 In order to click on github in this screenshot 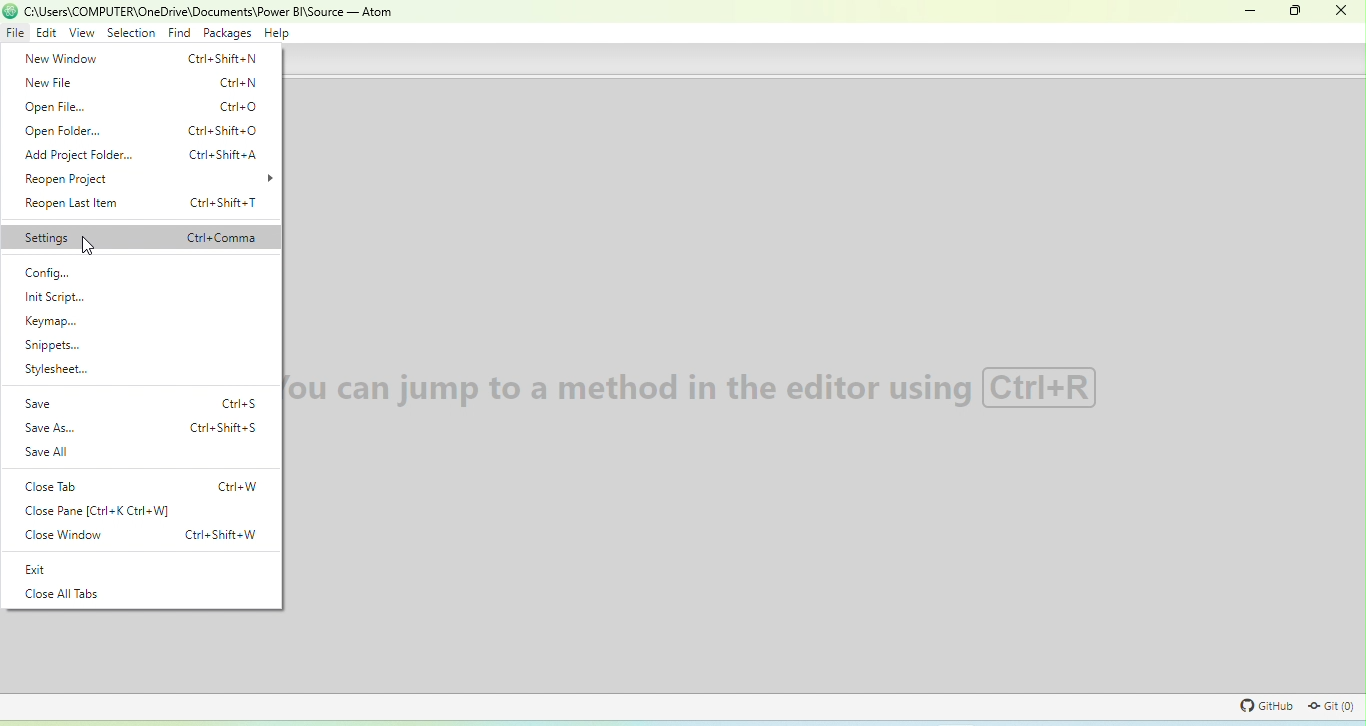, I will do `click(1261, 706)`.